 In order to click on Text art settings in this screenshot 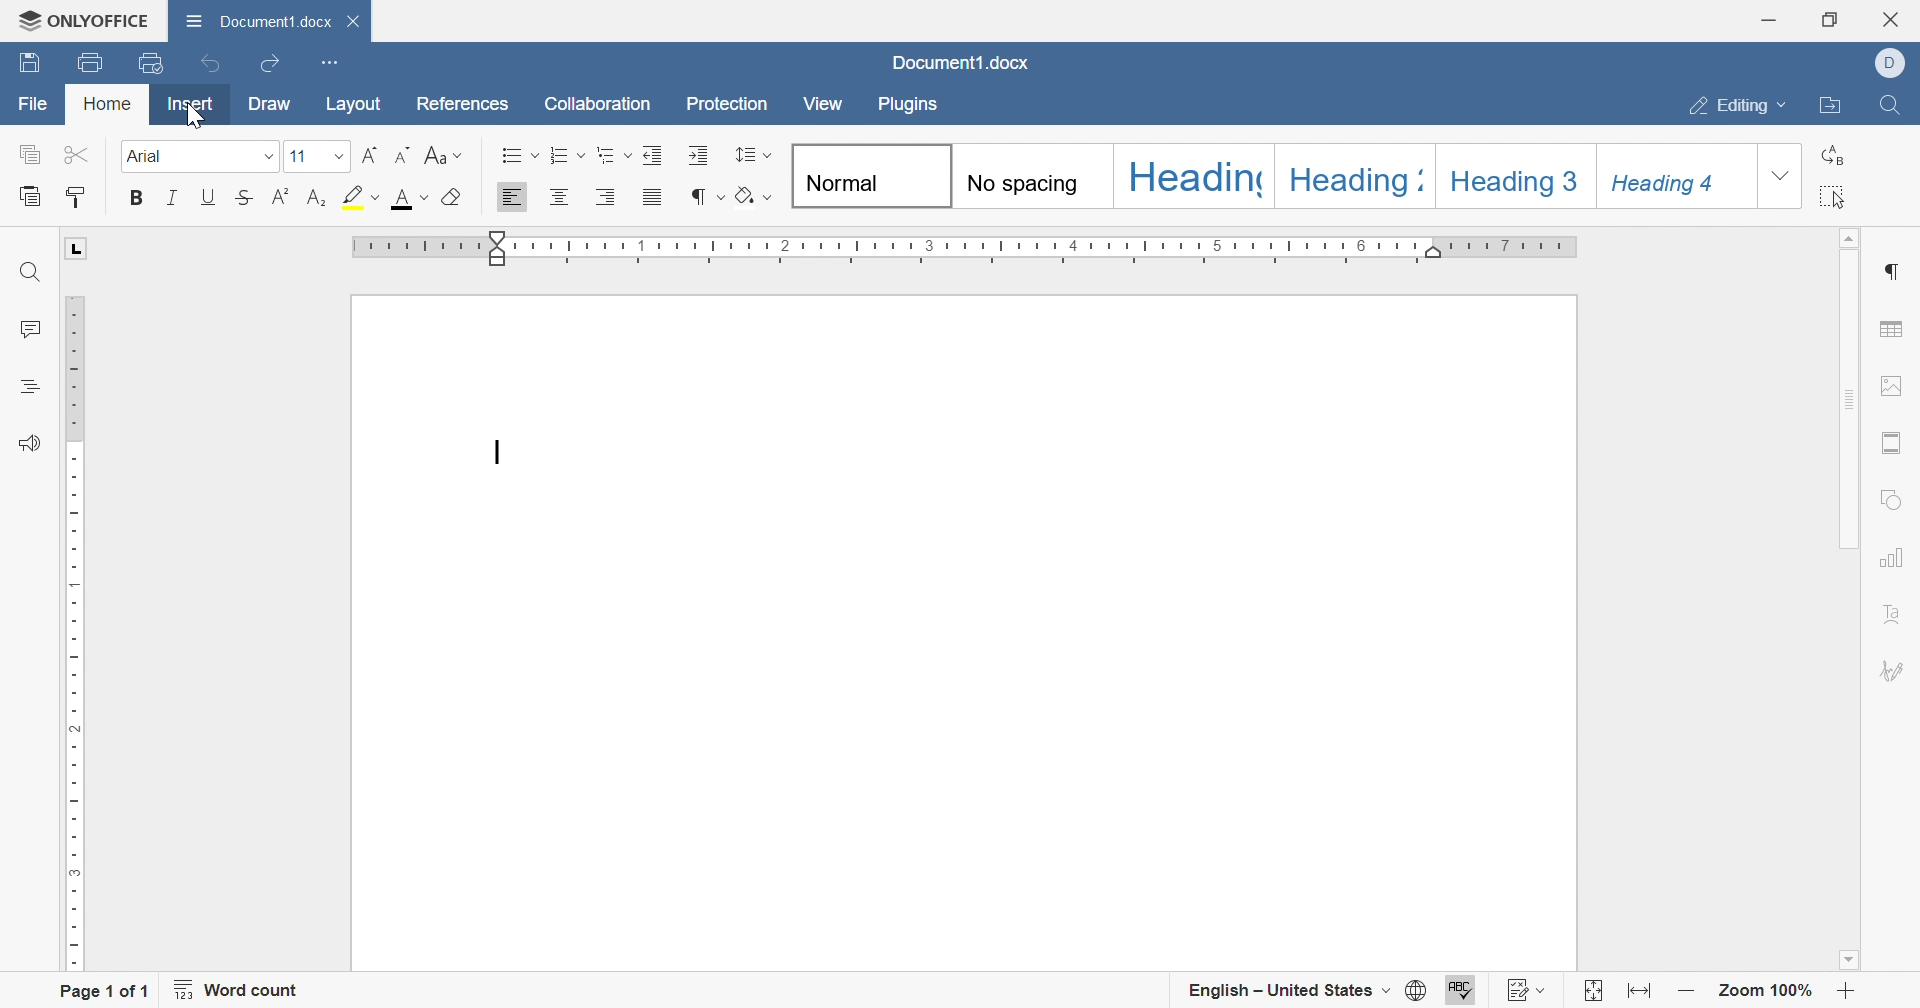, I will do `click(1893, 618)`.